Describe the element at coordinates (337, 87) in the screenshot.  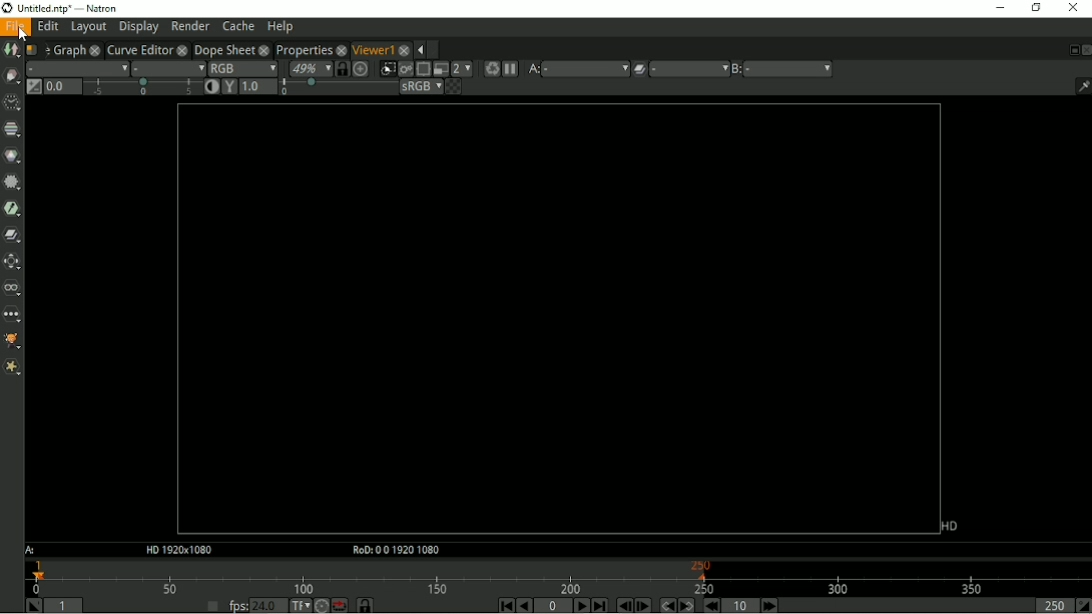
I see `selection bar` at that location.